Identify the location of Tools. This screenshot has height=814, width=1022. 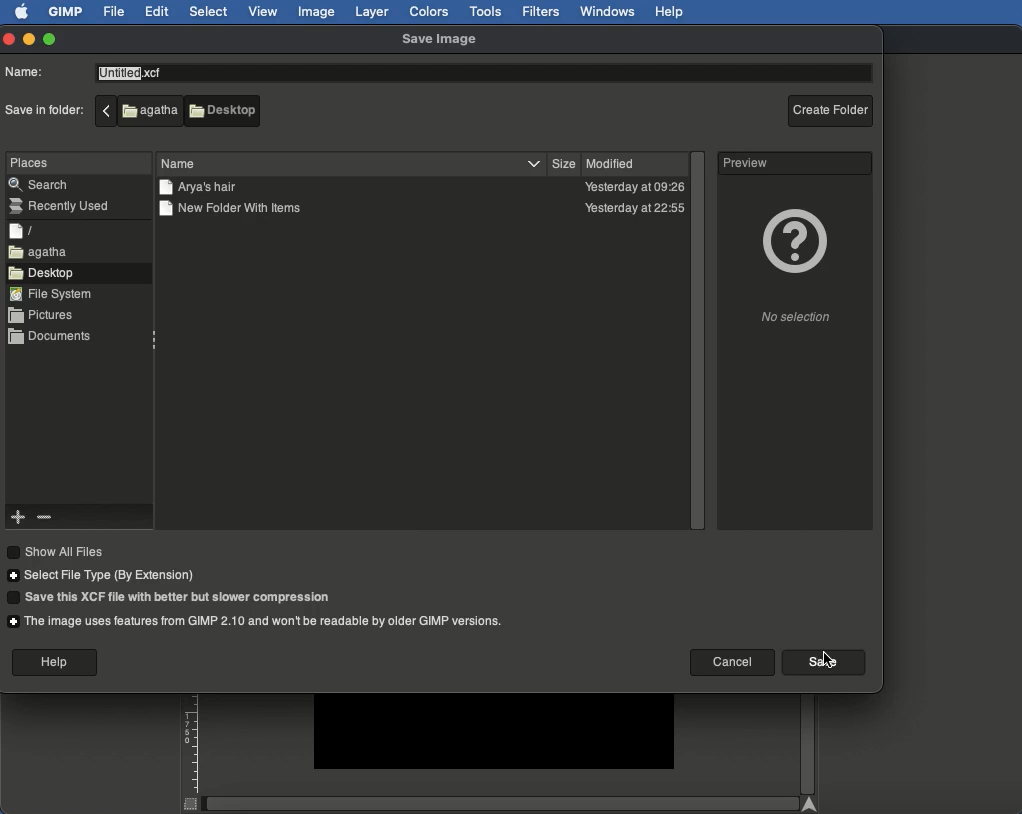
(484, 10).